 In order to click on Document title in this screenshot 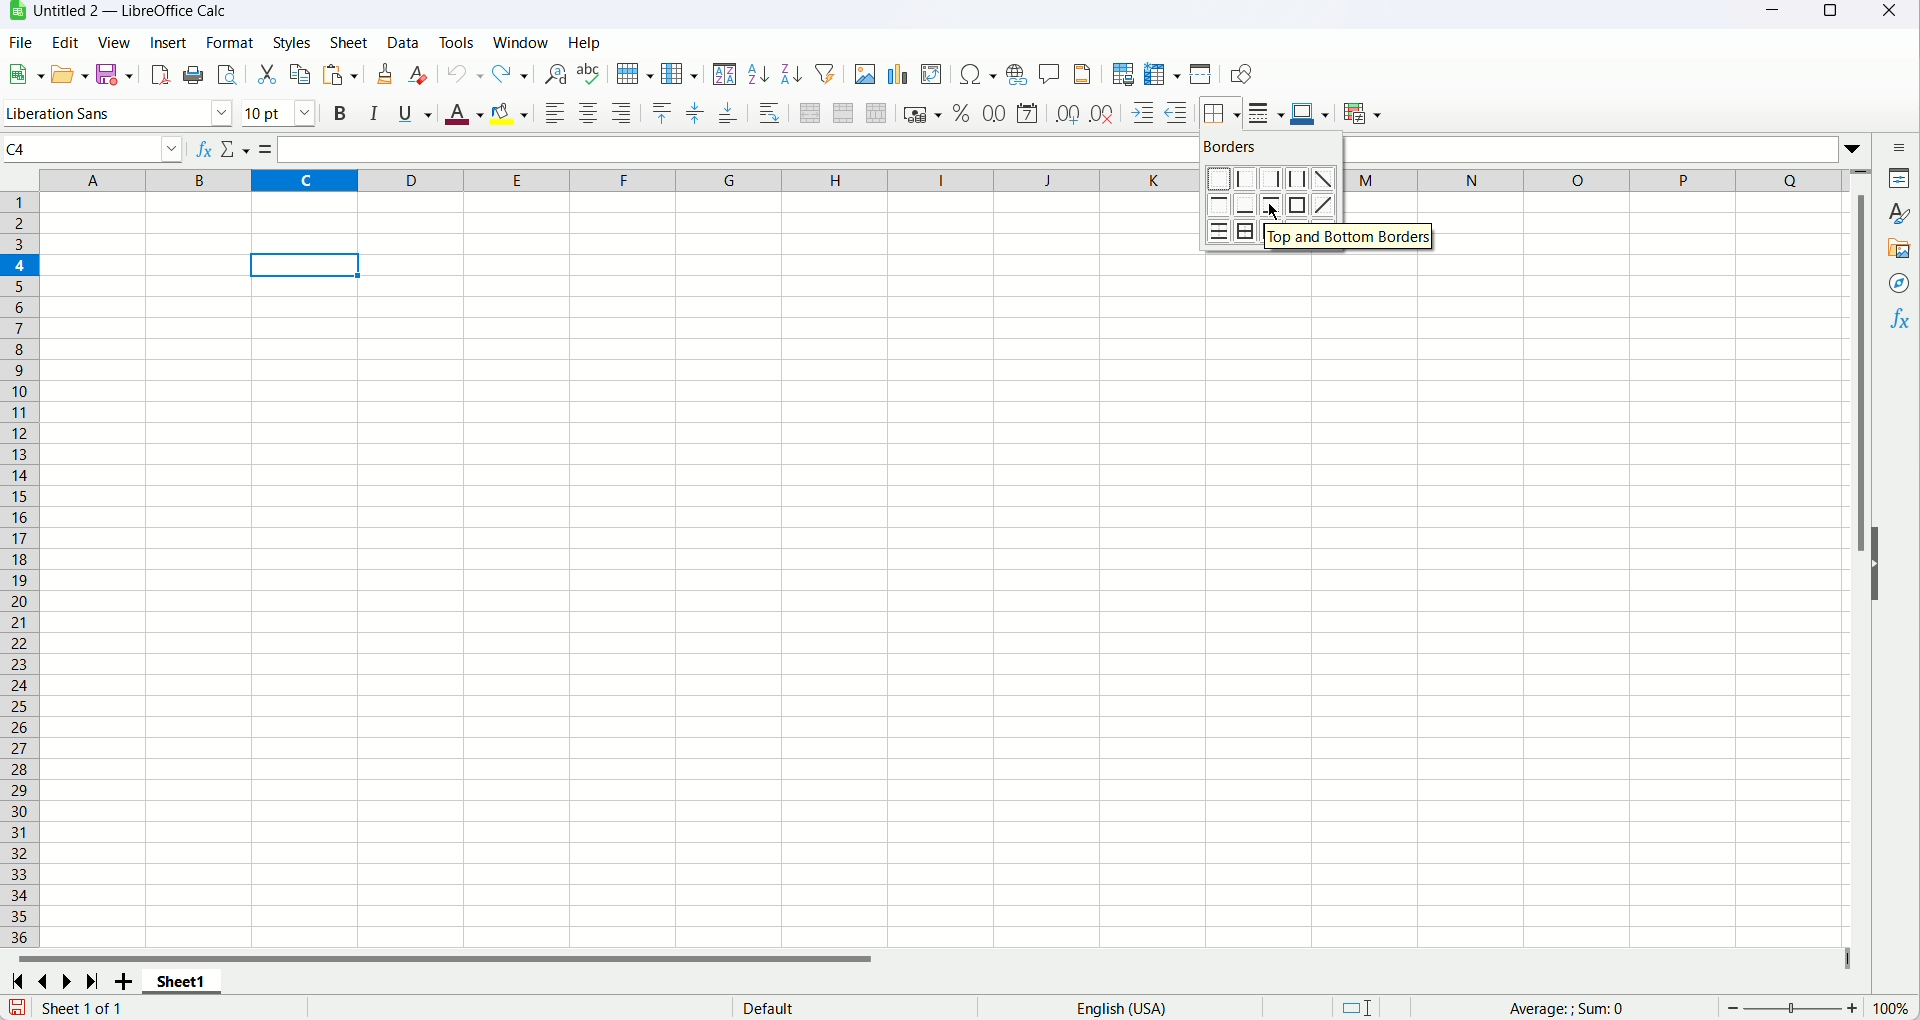, I will do `click(133, 11)`.